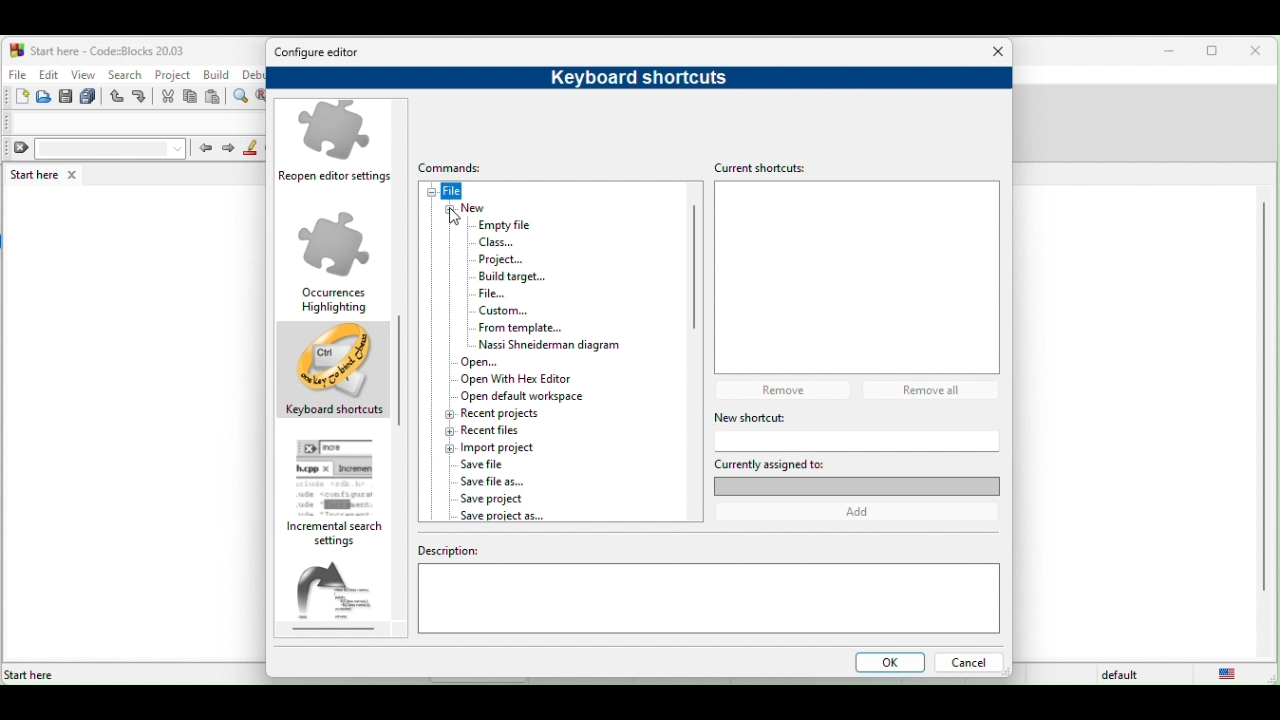  I want to click on open, so click(45, 97).